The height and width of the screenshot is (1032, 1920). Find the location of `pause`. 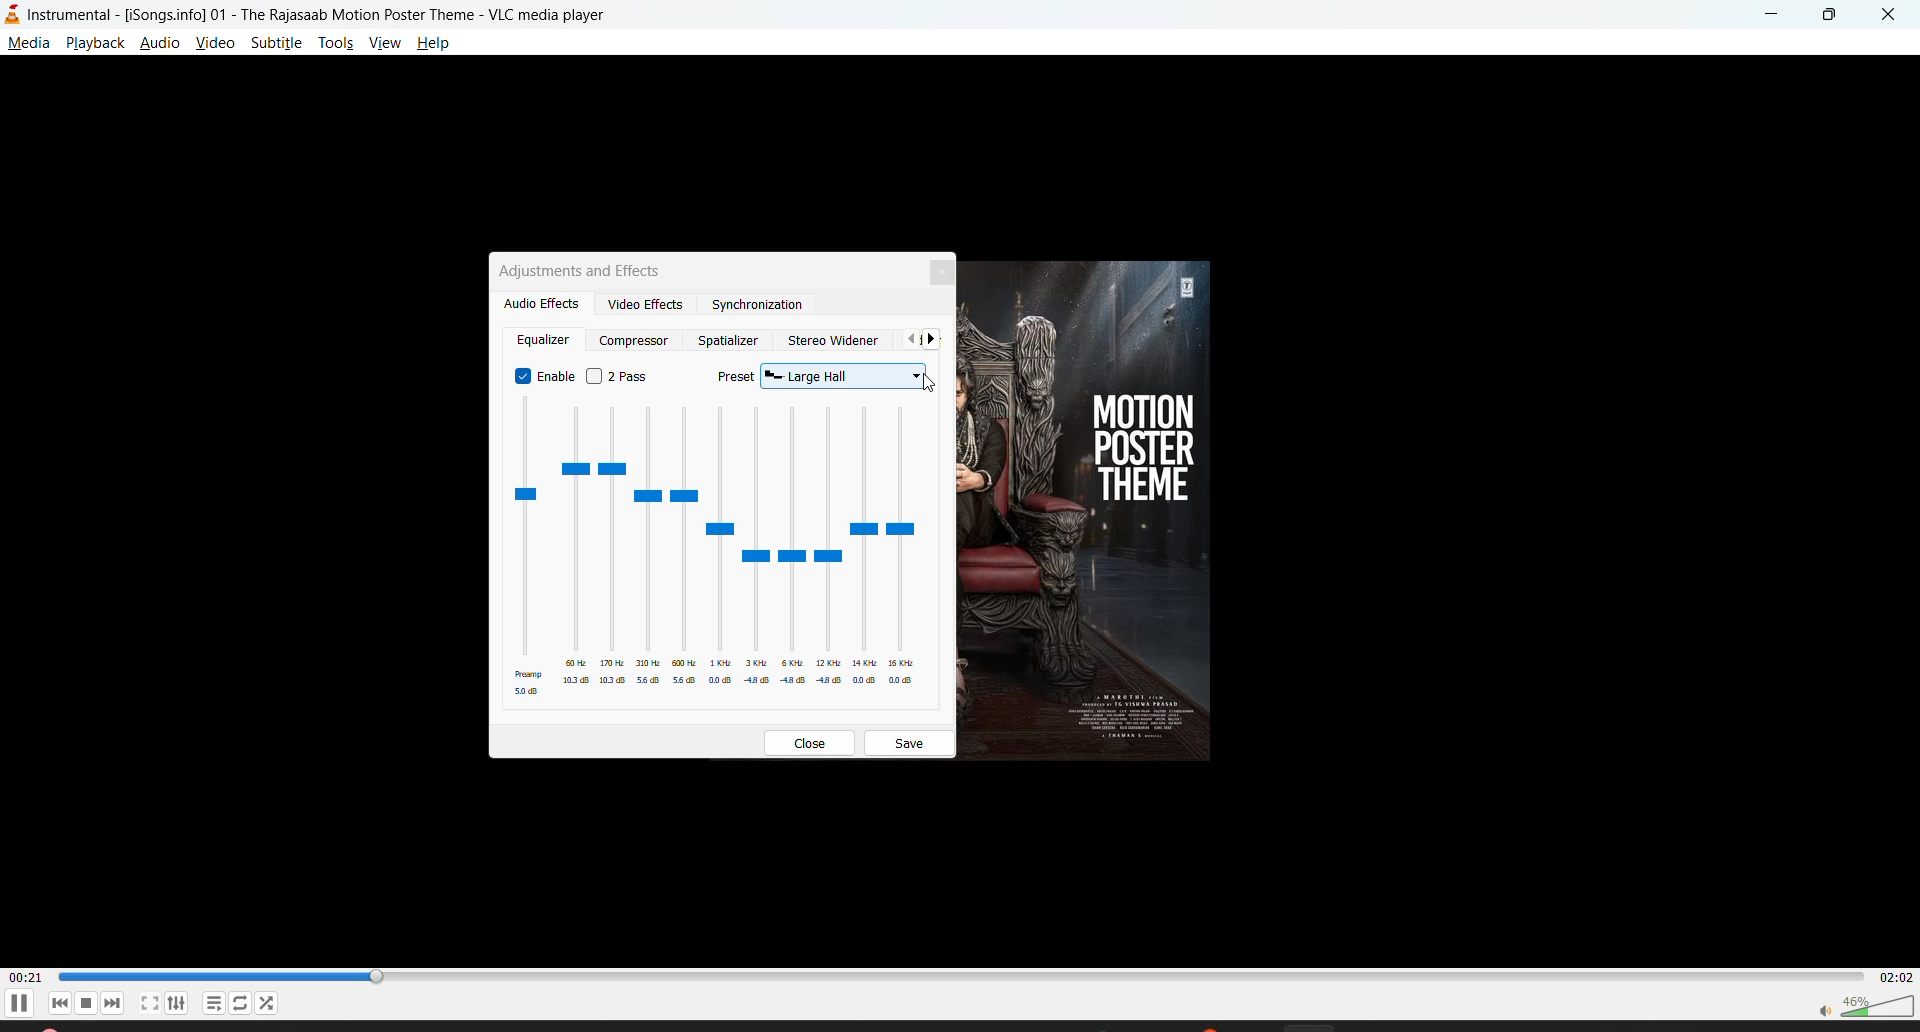

pause is located at coordinates (22, 1006).